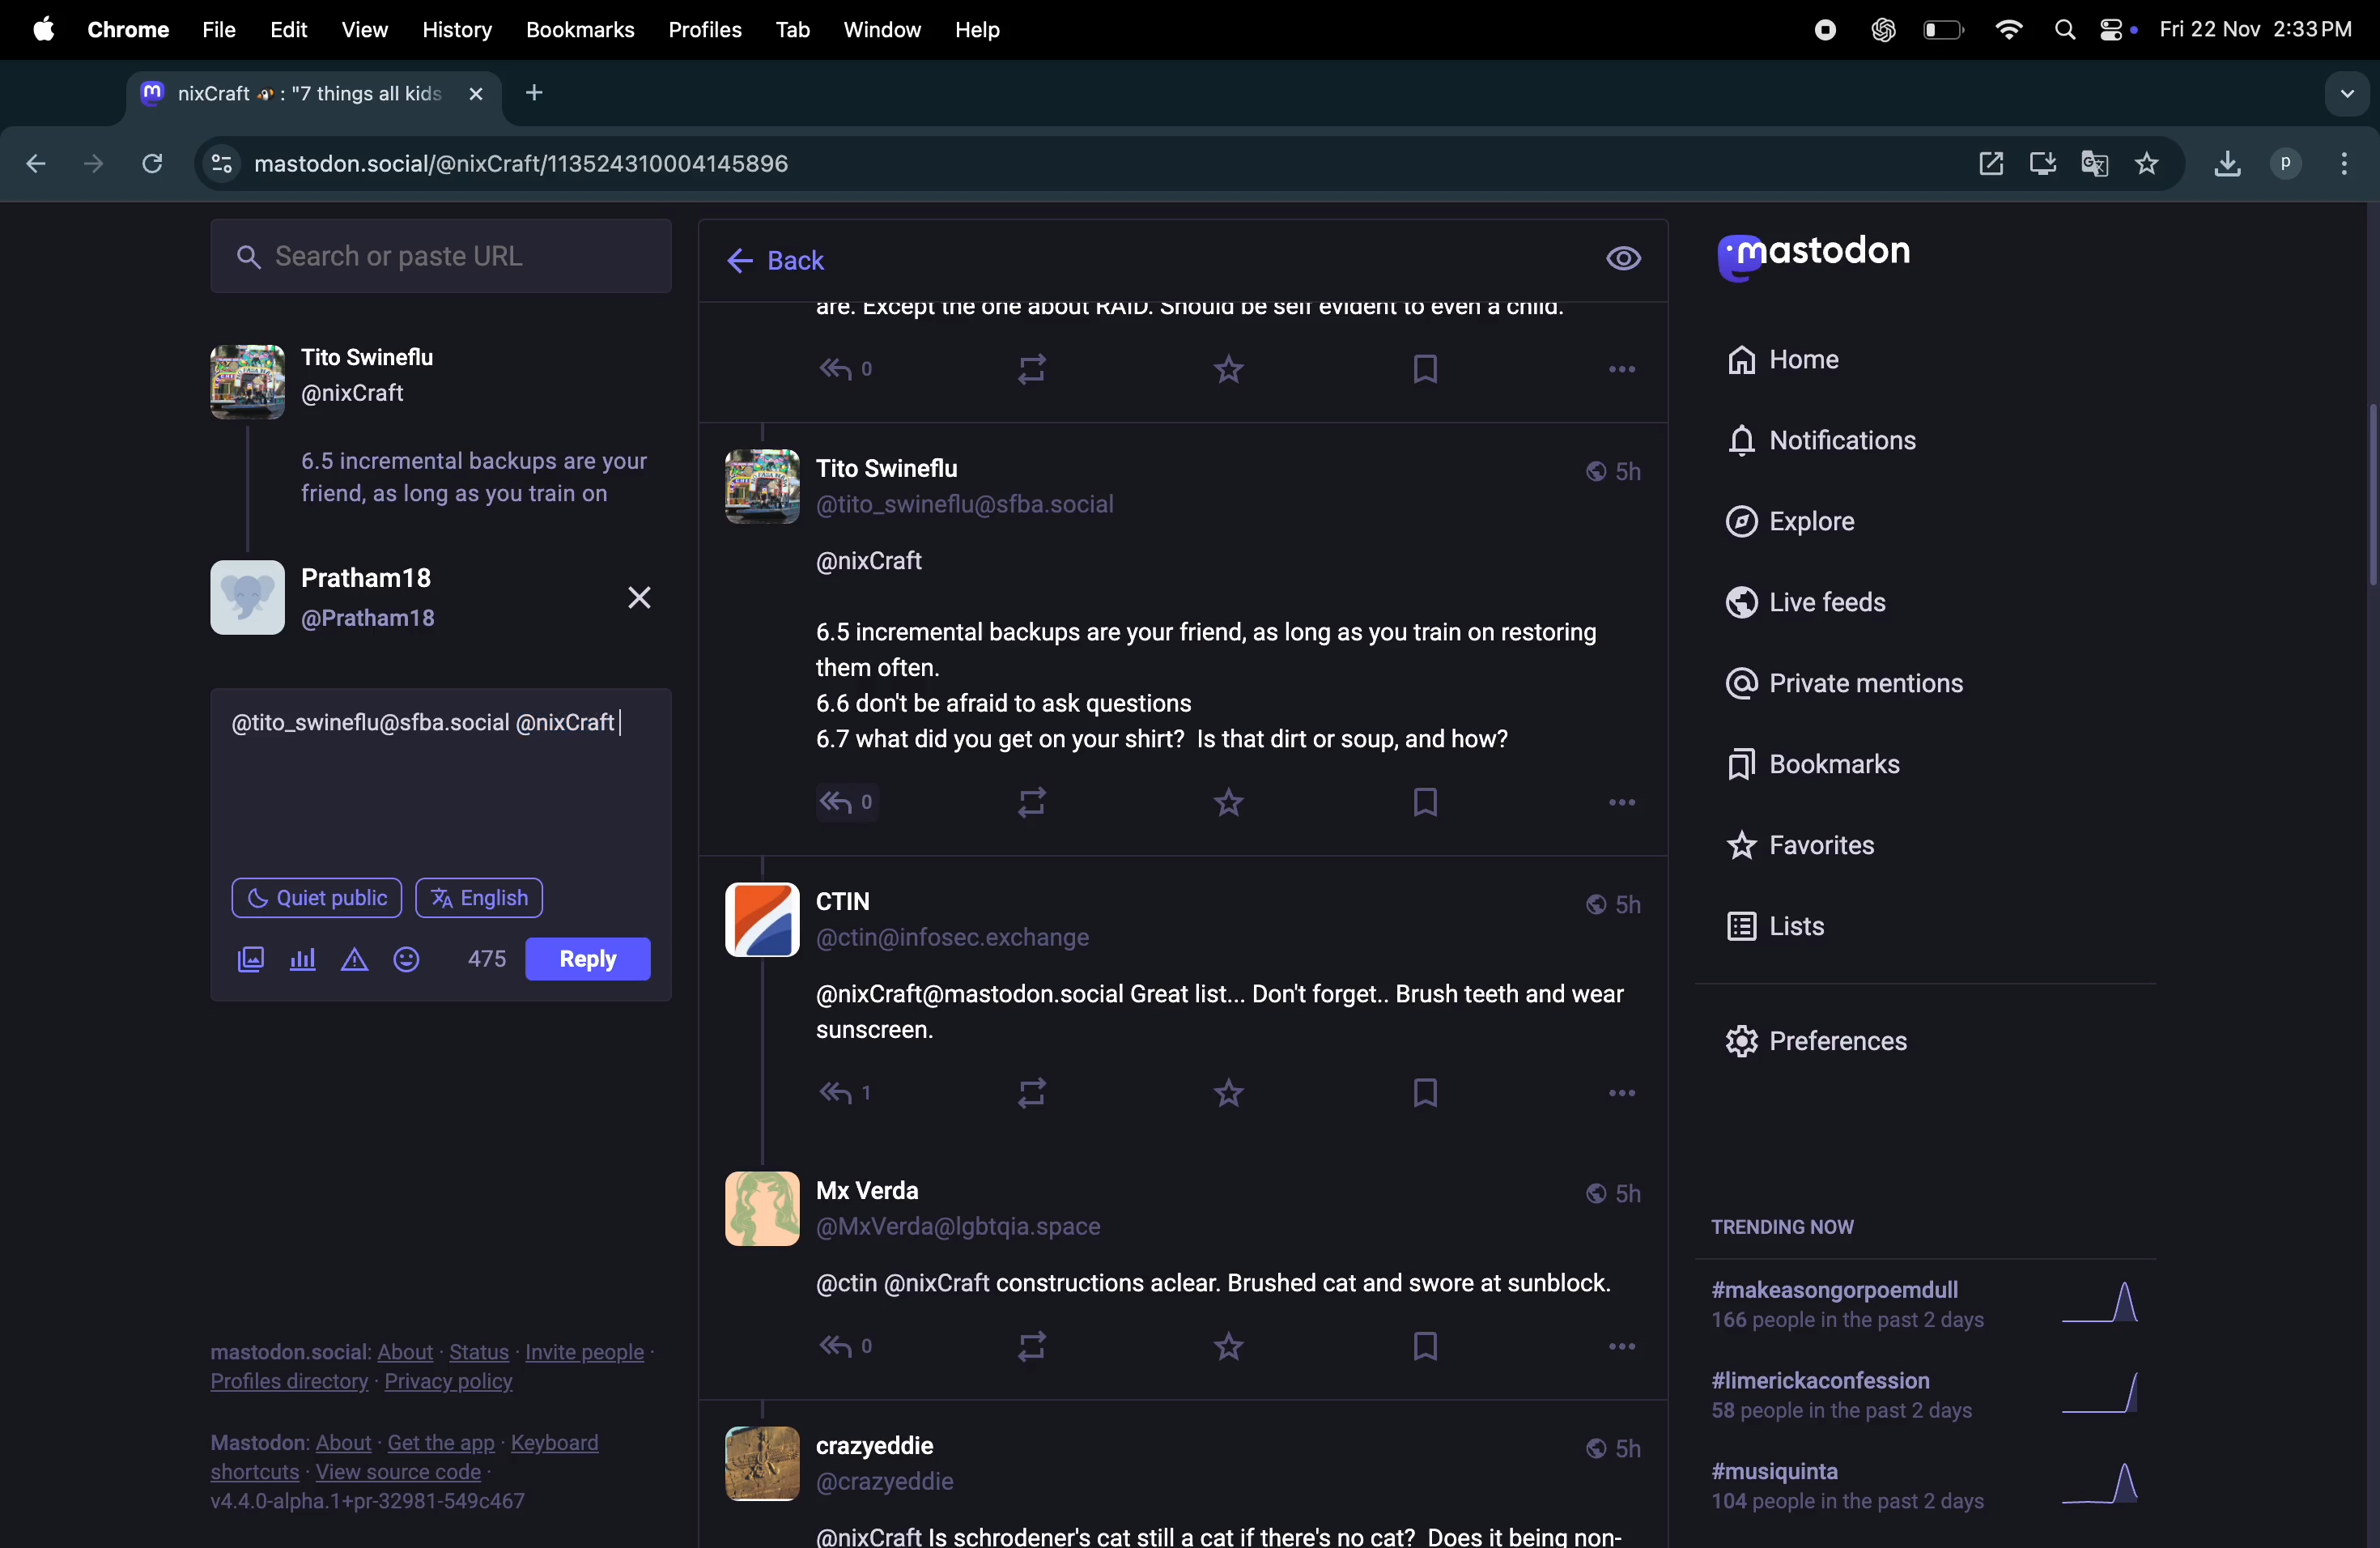 The height and width of the screenshot is (1548, 2380). What do you see at coordinates (1832, 443) in the screenshot?
I see `notifications` at bounding box center [1832, 443].